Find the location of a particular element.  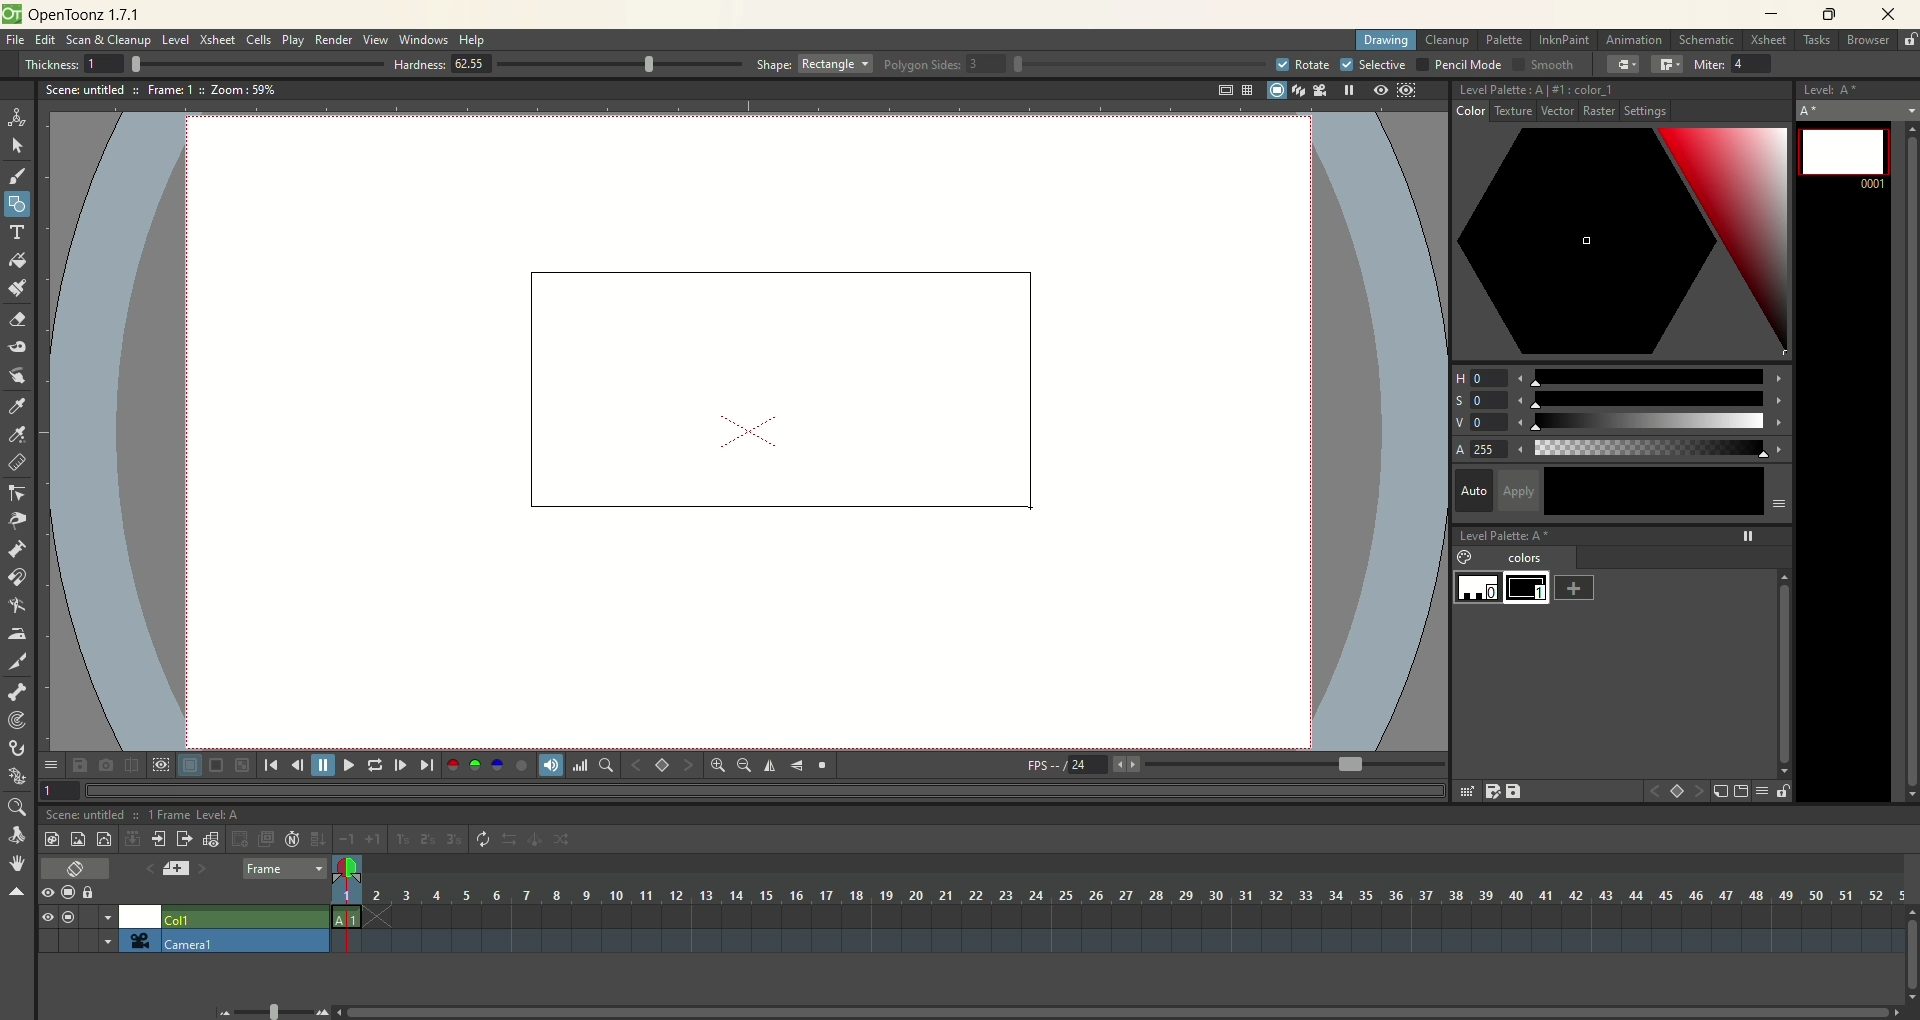

eraser tool is located at coordinates (16, 322).